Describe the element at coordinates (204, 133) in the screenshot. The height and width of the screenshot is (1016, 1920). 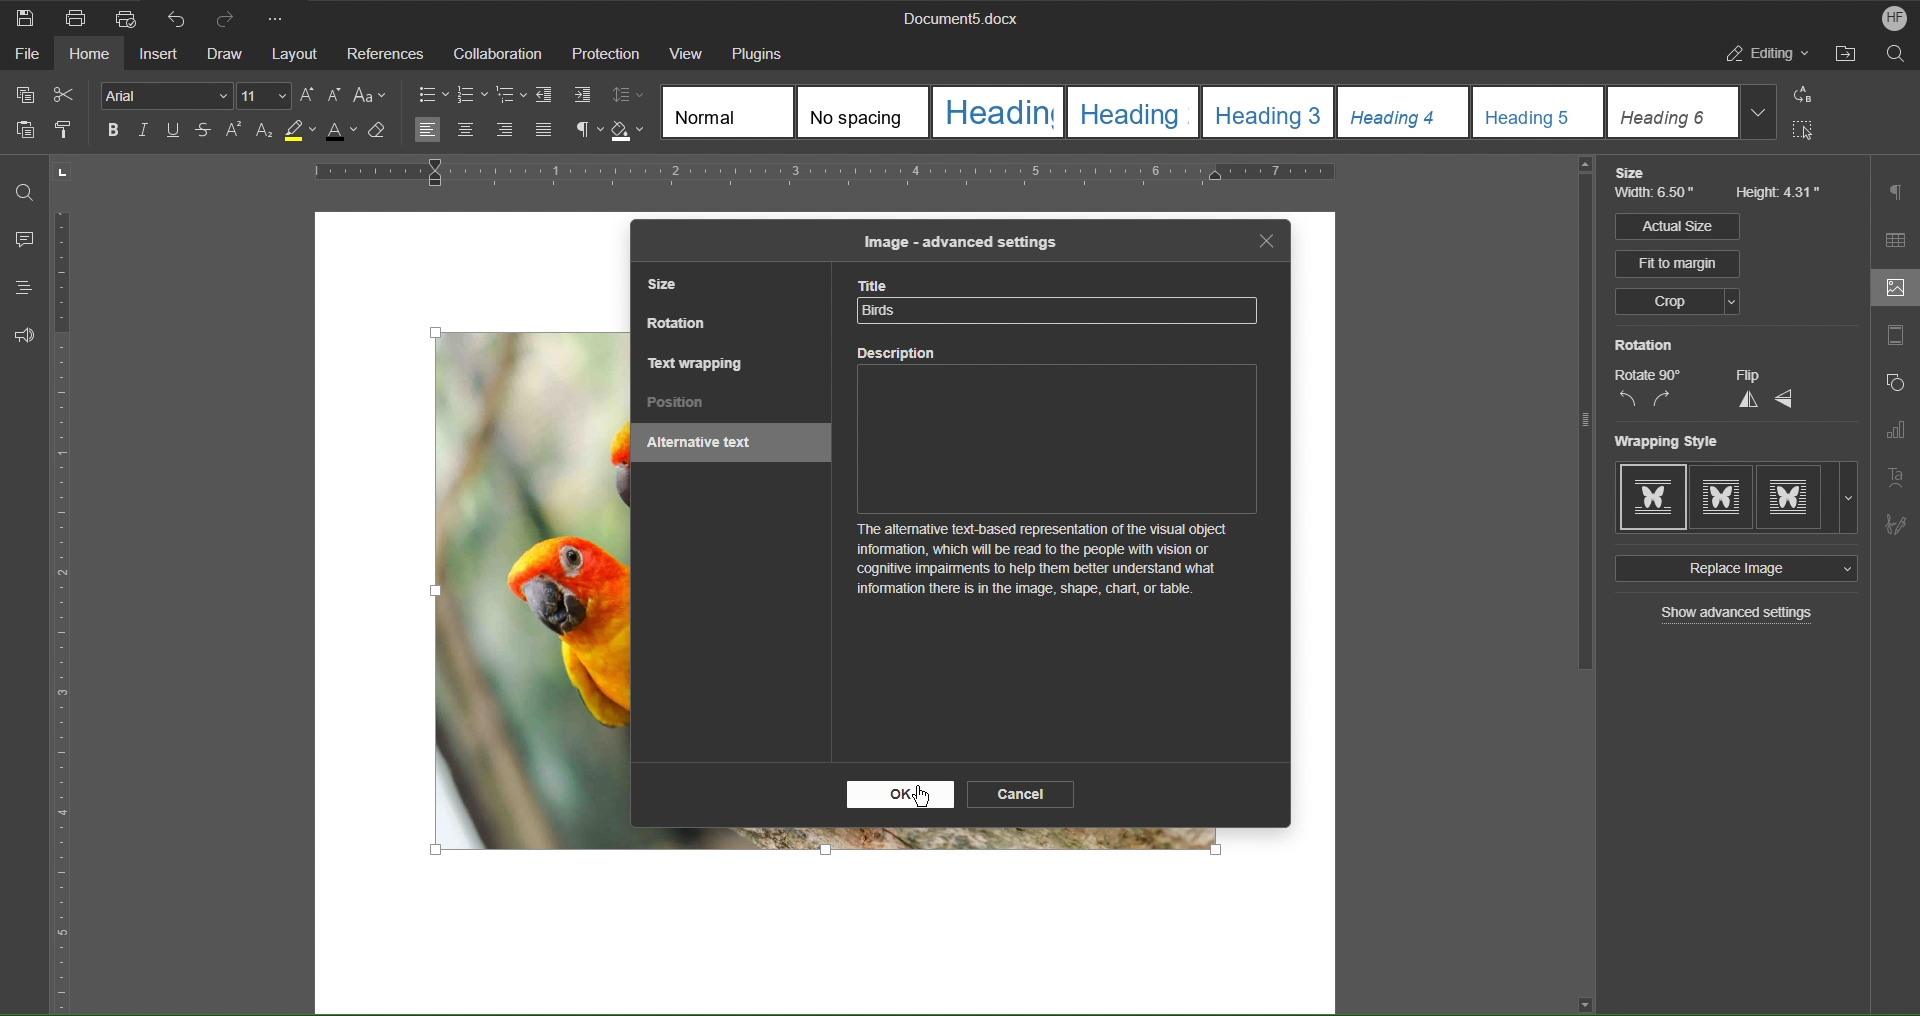
I see `Strikethrough` at that location.